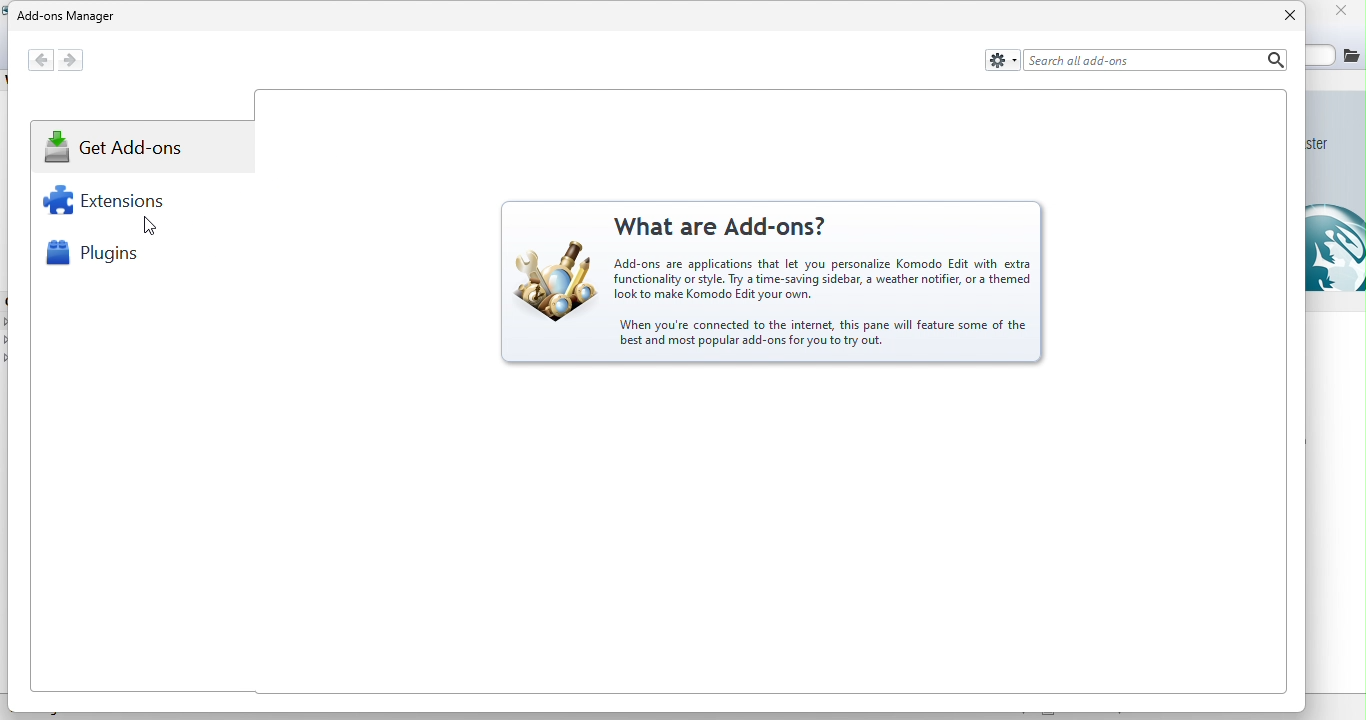 The image size is (1366, 720). I want to click on plugins, so click(100, 258).